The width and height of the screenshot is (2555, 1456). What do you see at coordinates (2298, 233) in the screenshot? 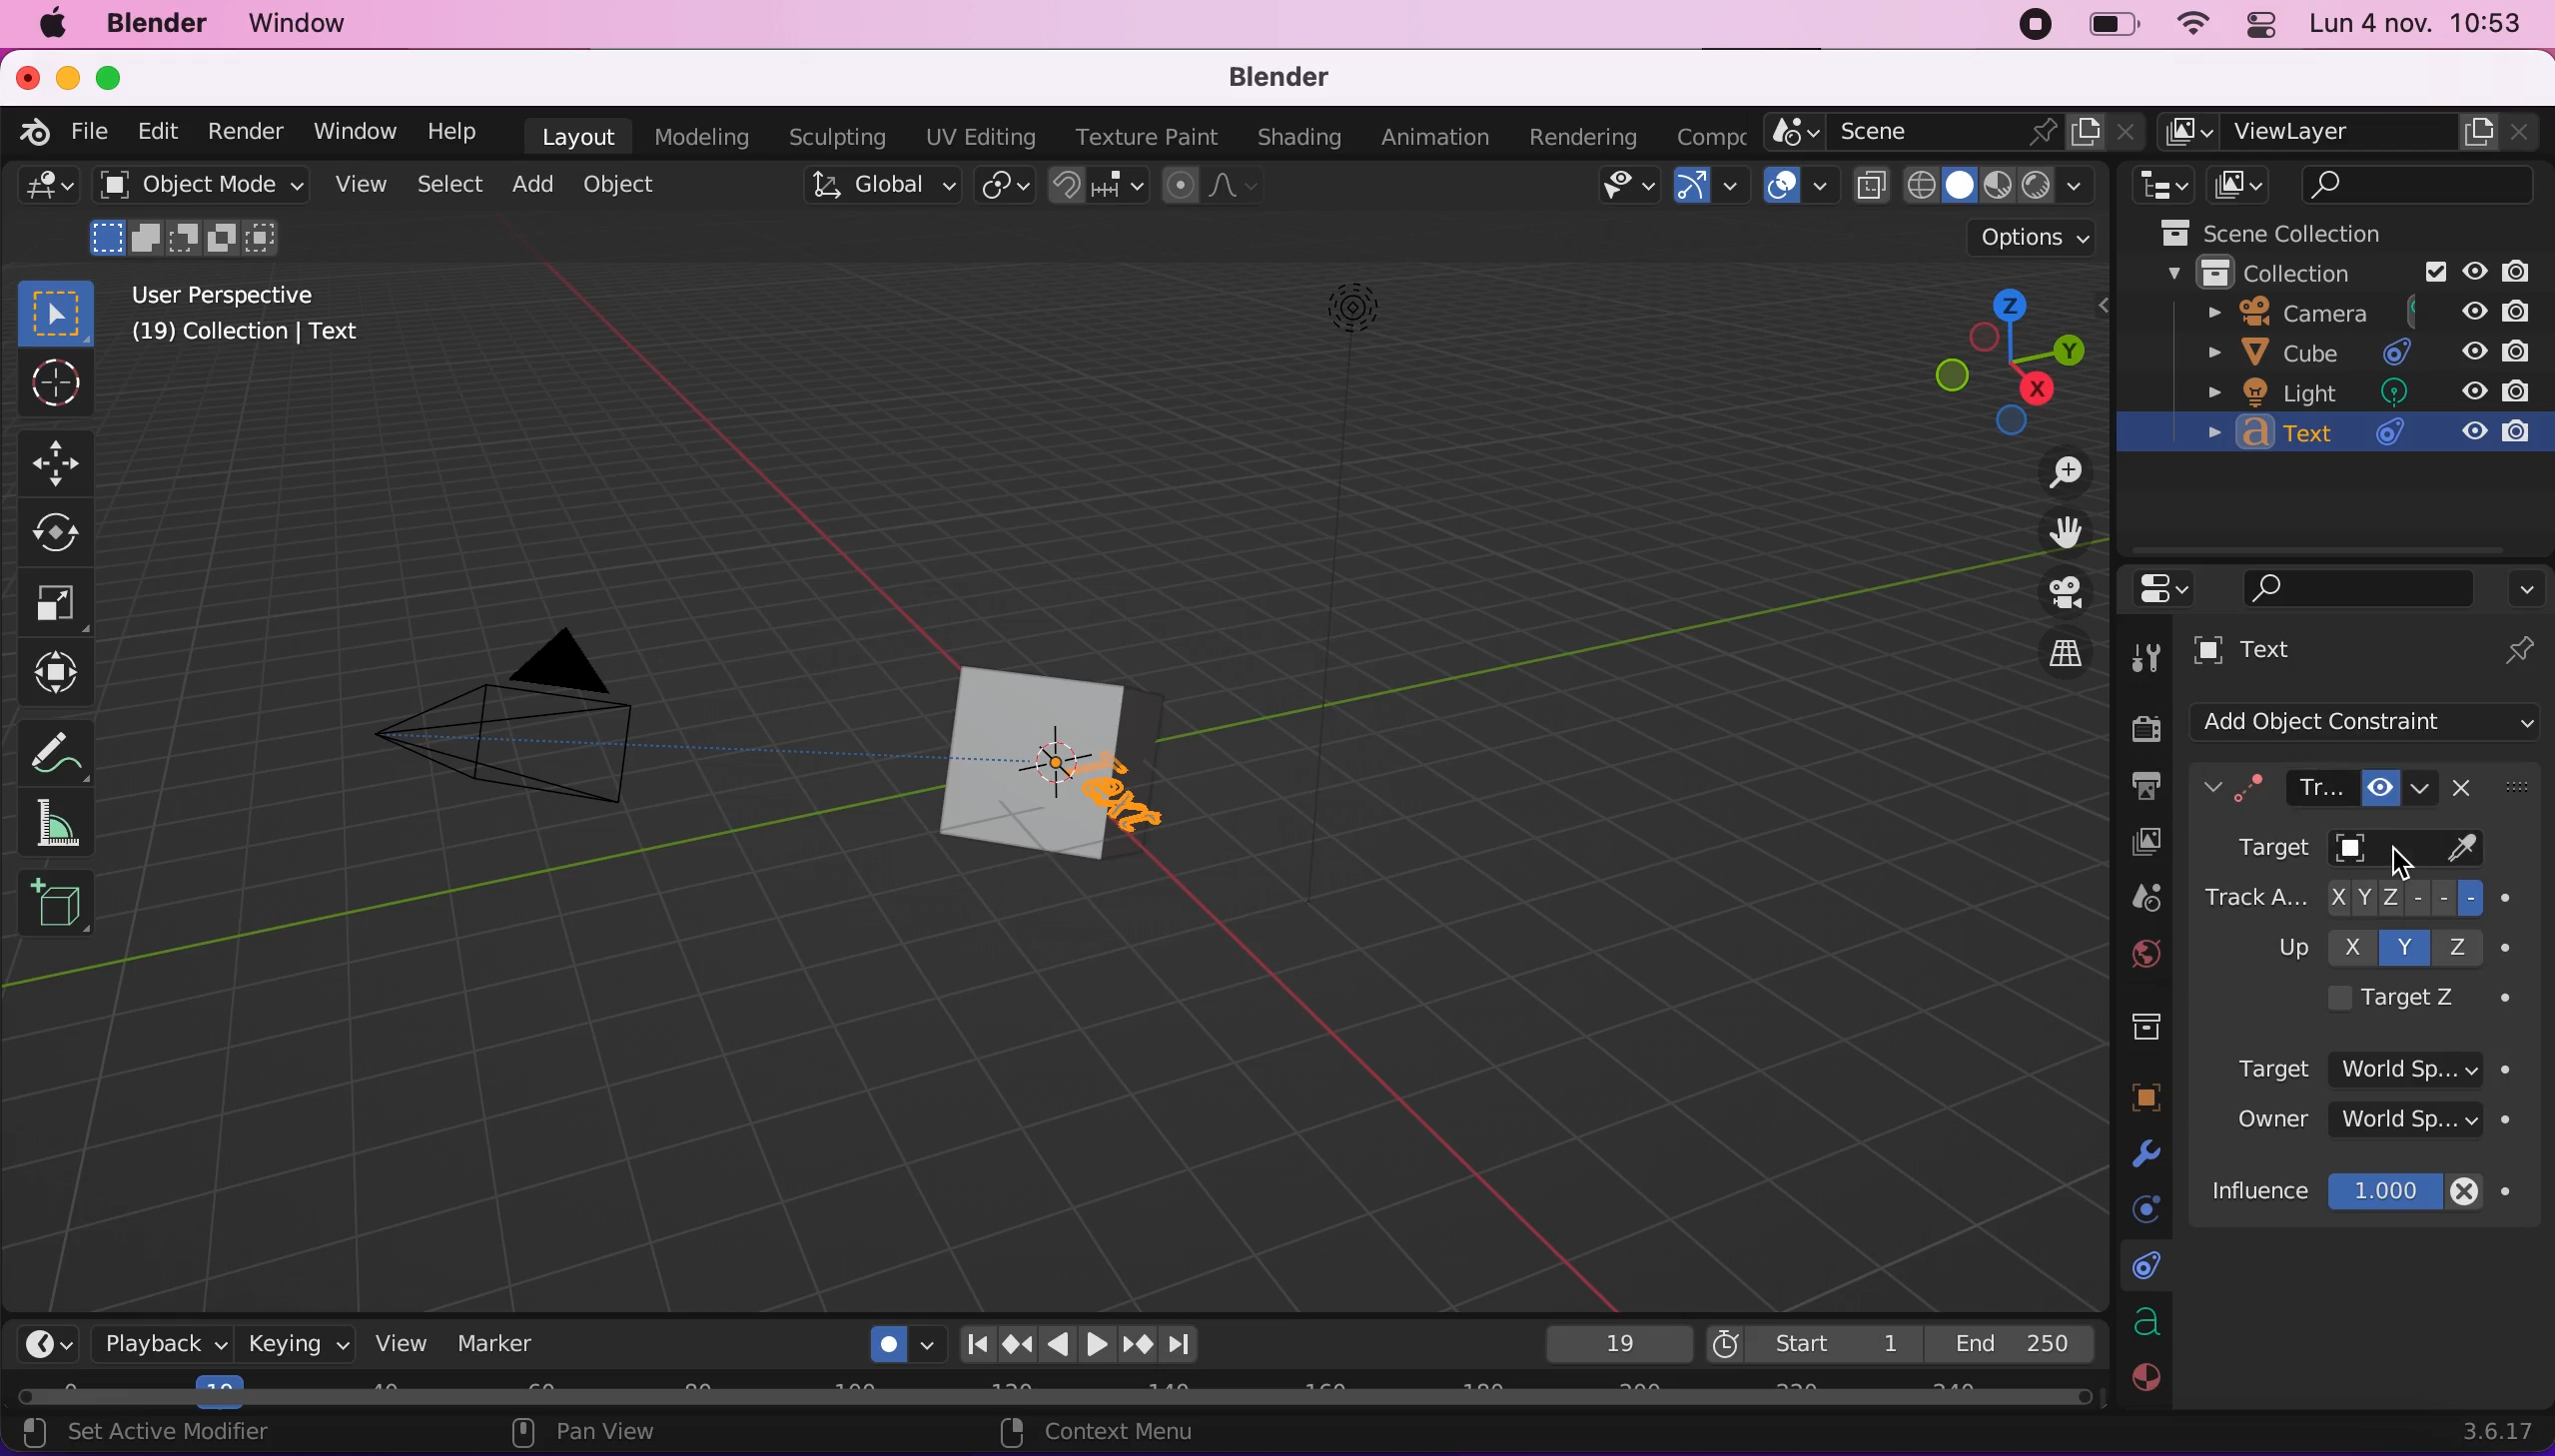
I see `scene collection` at bounding box center [2298, 233].